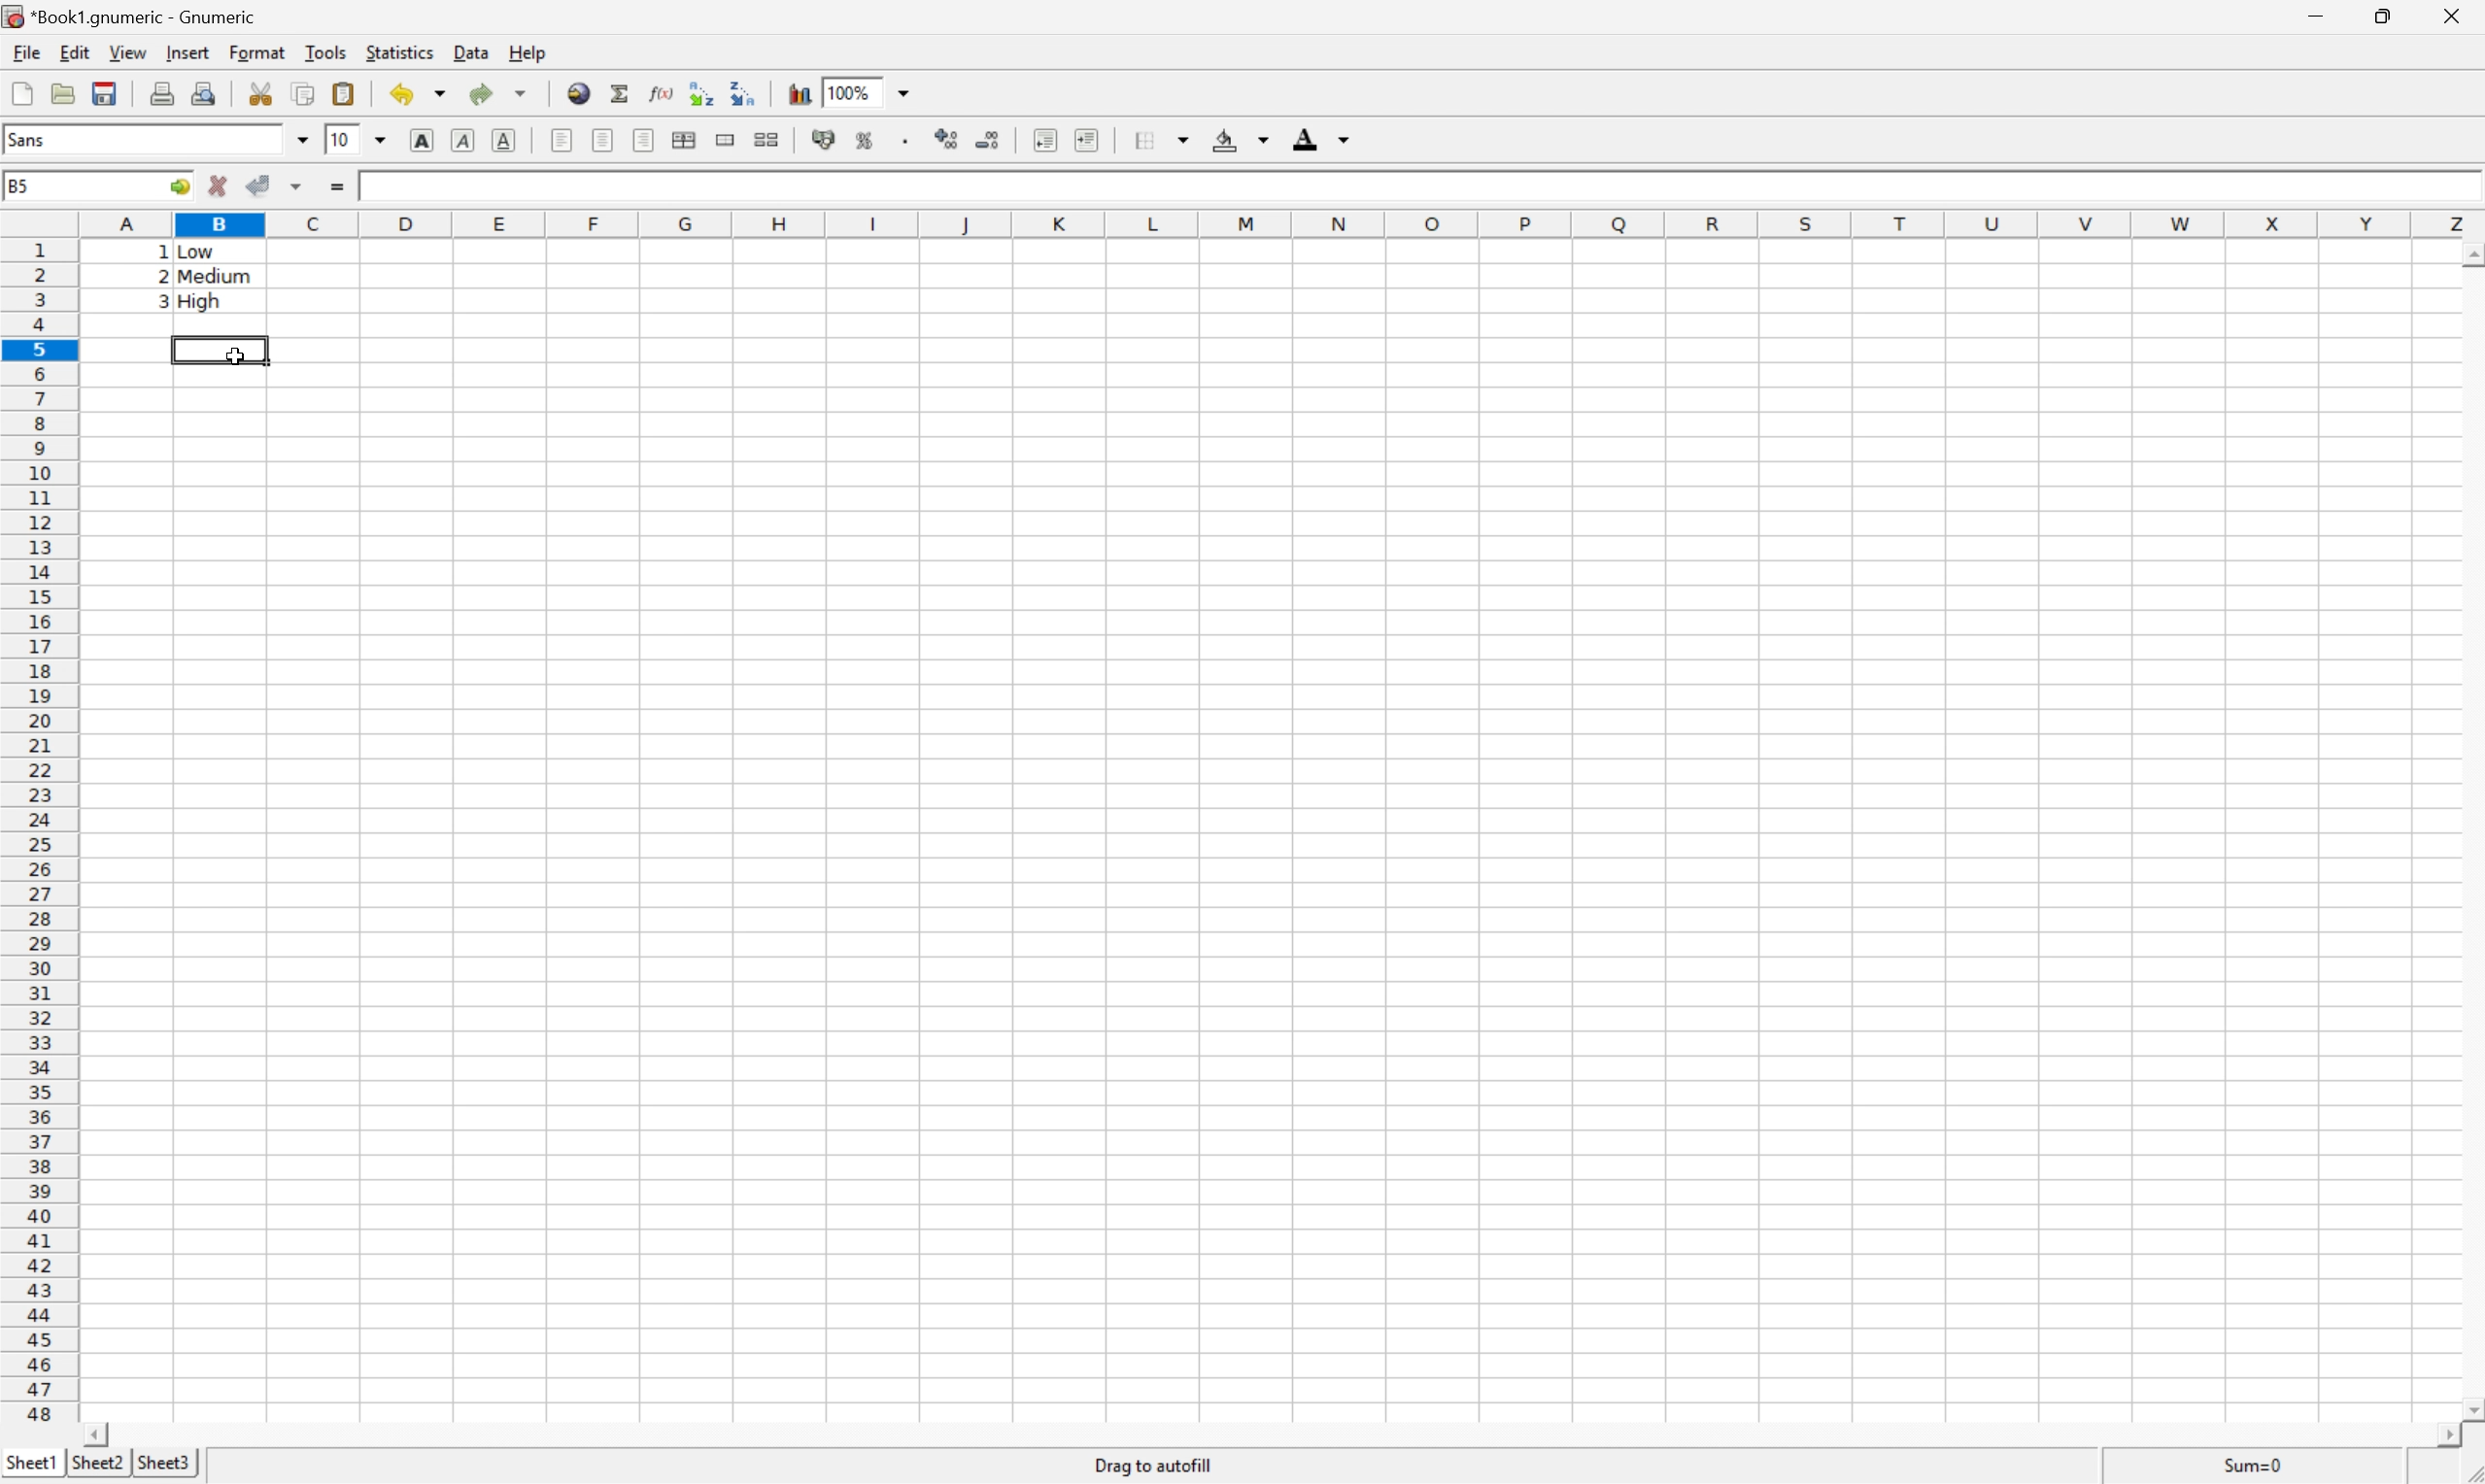 The width and height of the screenshot is (2485, 1484). Describe the element at coordinates (1045, 140) in the screenshot. I see `Decrease indent, and align the contents to the left` at that location.